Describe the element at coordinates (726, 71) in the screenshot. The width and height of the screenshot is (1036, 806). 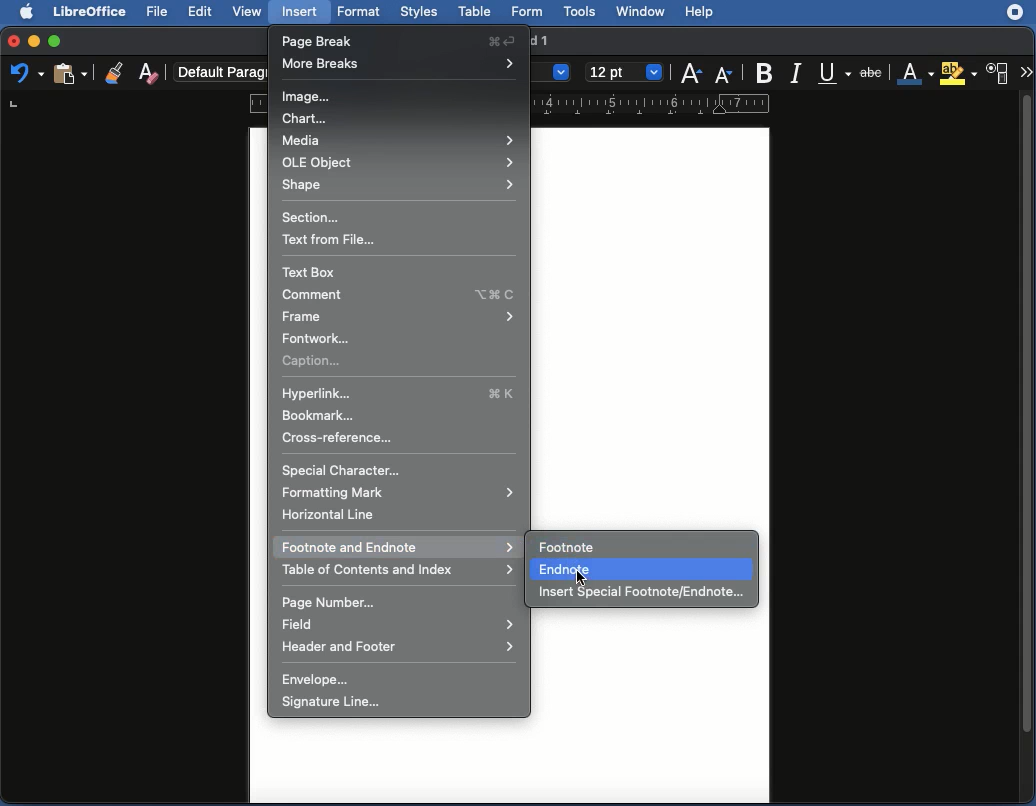
I see `Decrease size` at that location.